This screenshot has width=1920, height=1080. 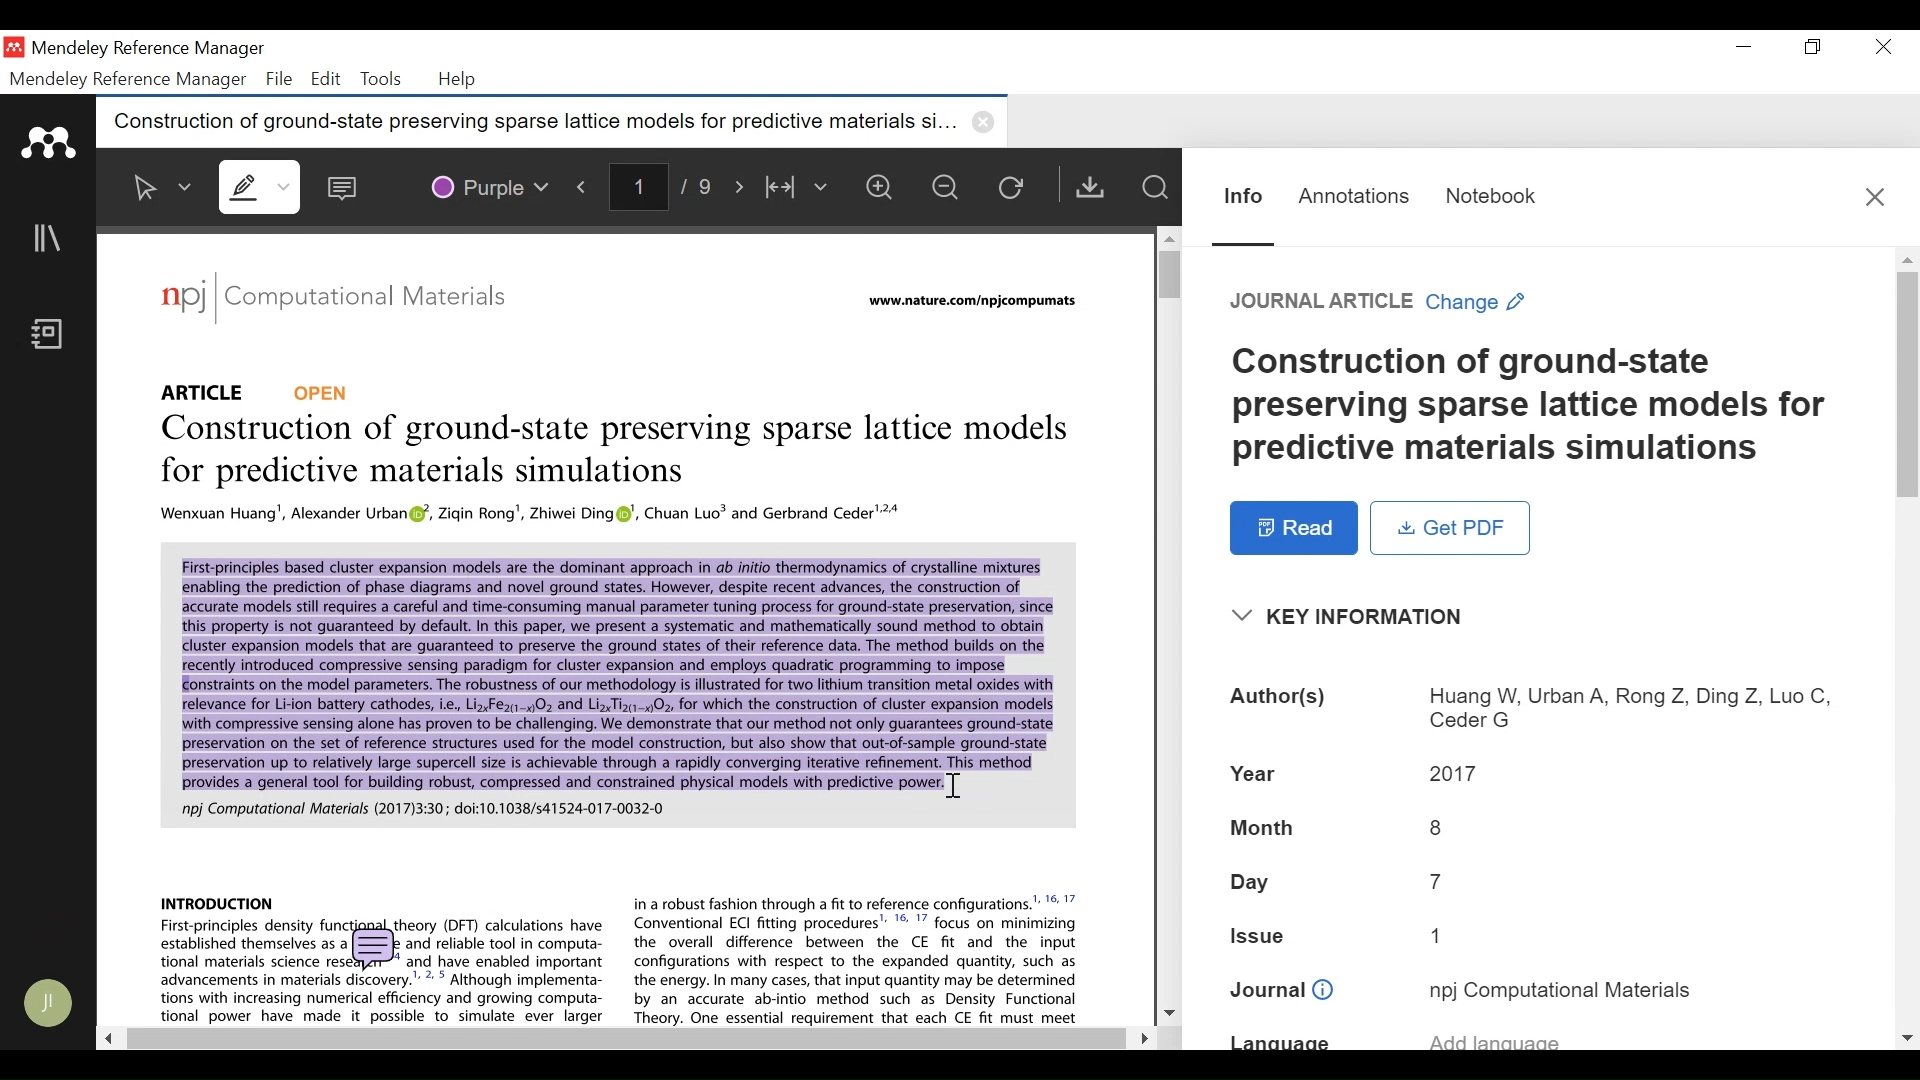 I want to click on Current tab, so click(x=525, y=122).